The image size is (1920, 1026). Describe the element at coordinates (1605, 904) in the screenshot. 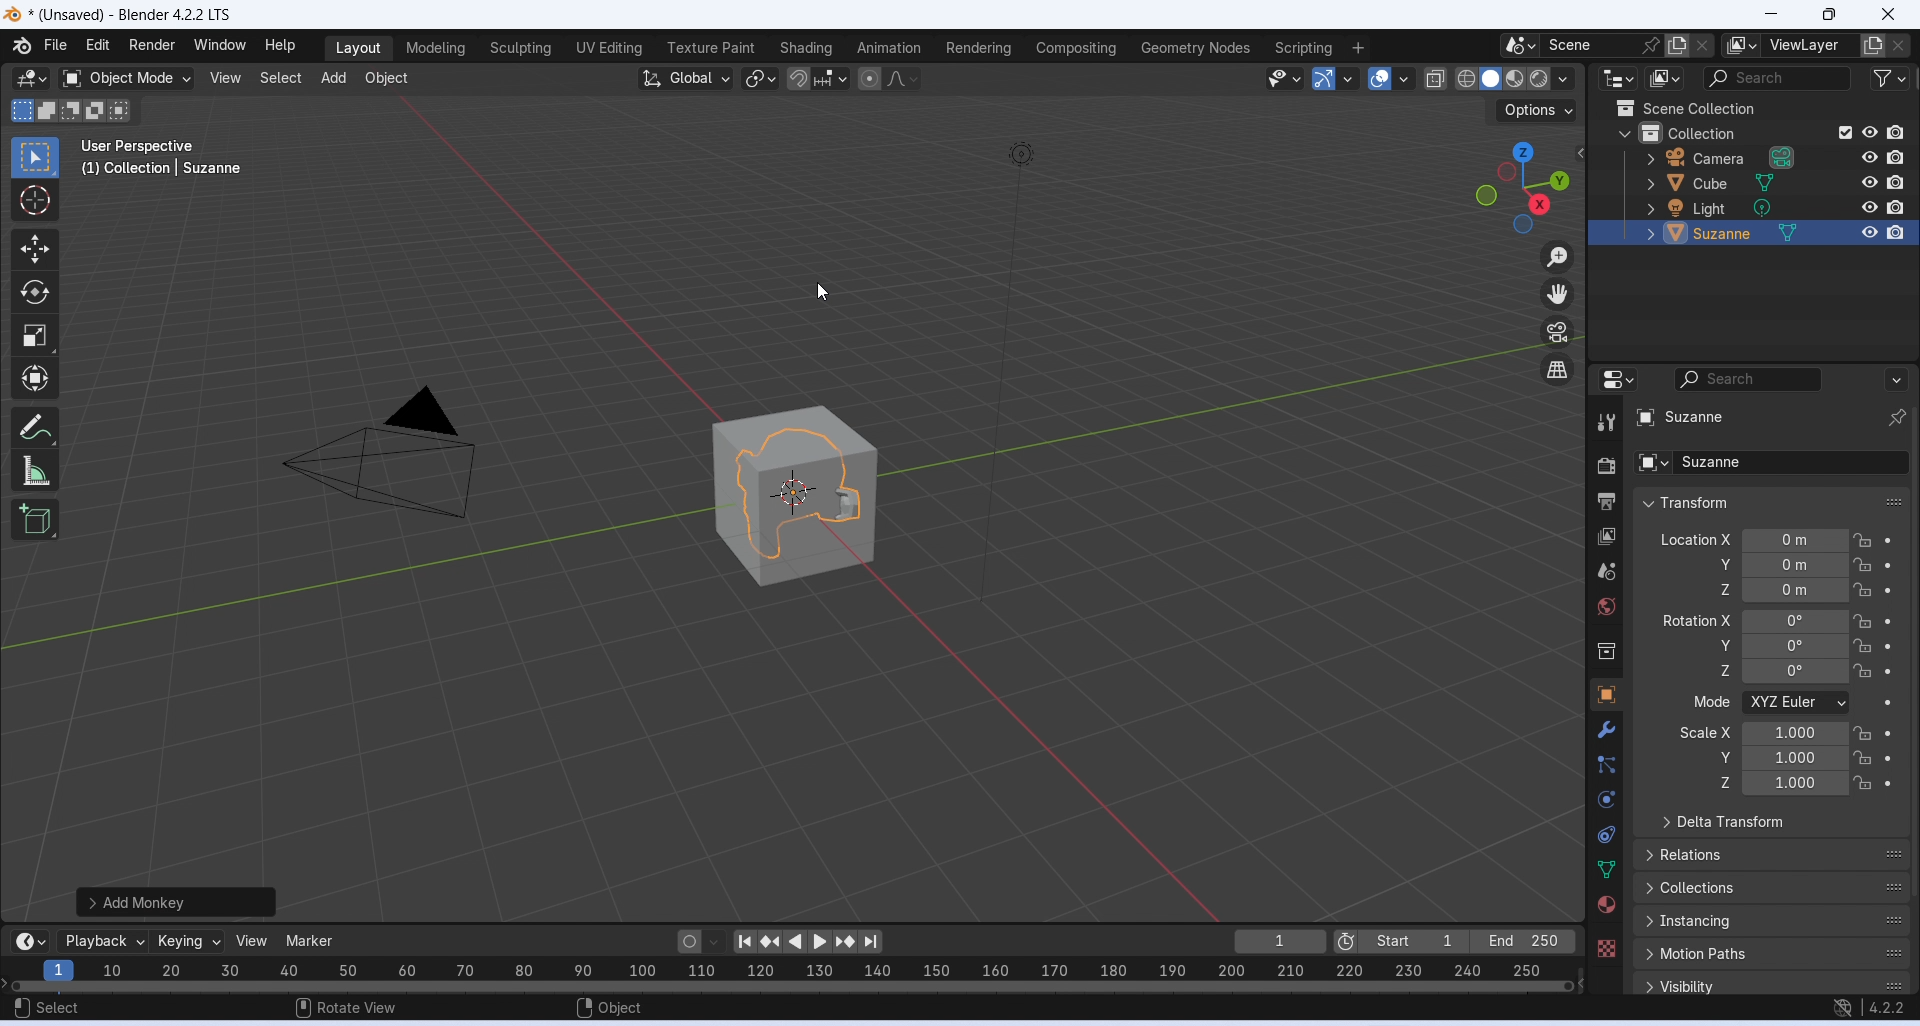

I see `material` at that location.